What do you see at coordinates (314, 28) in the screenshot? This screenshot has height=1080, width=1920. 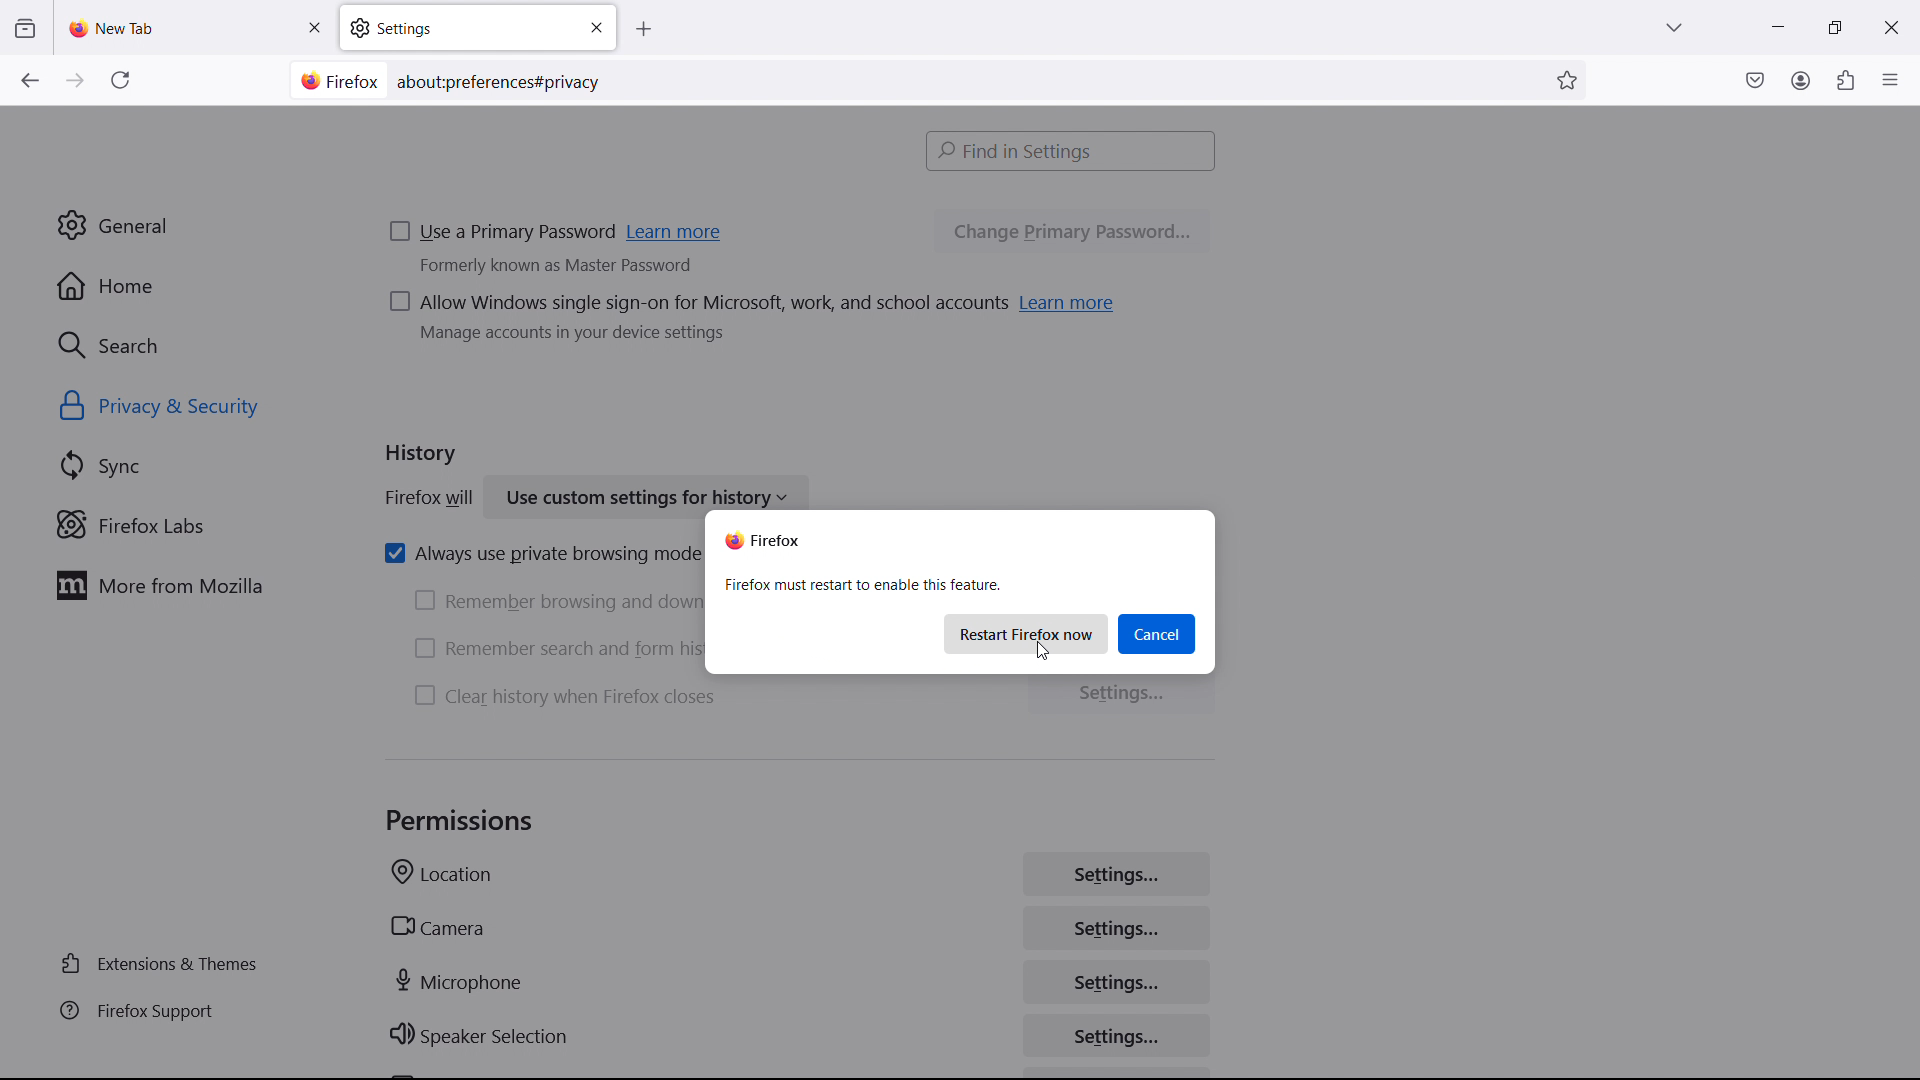 I see `close tab` at bounding box center [314, 28].